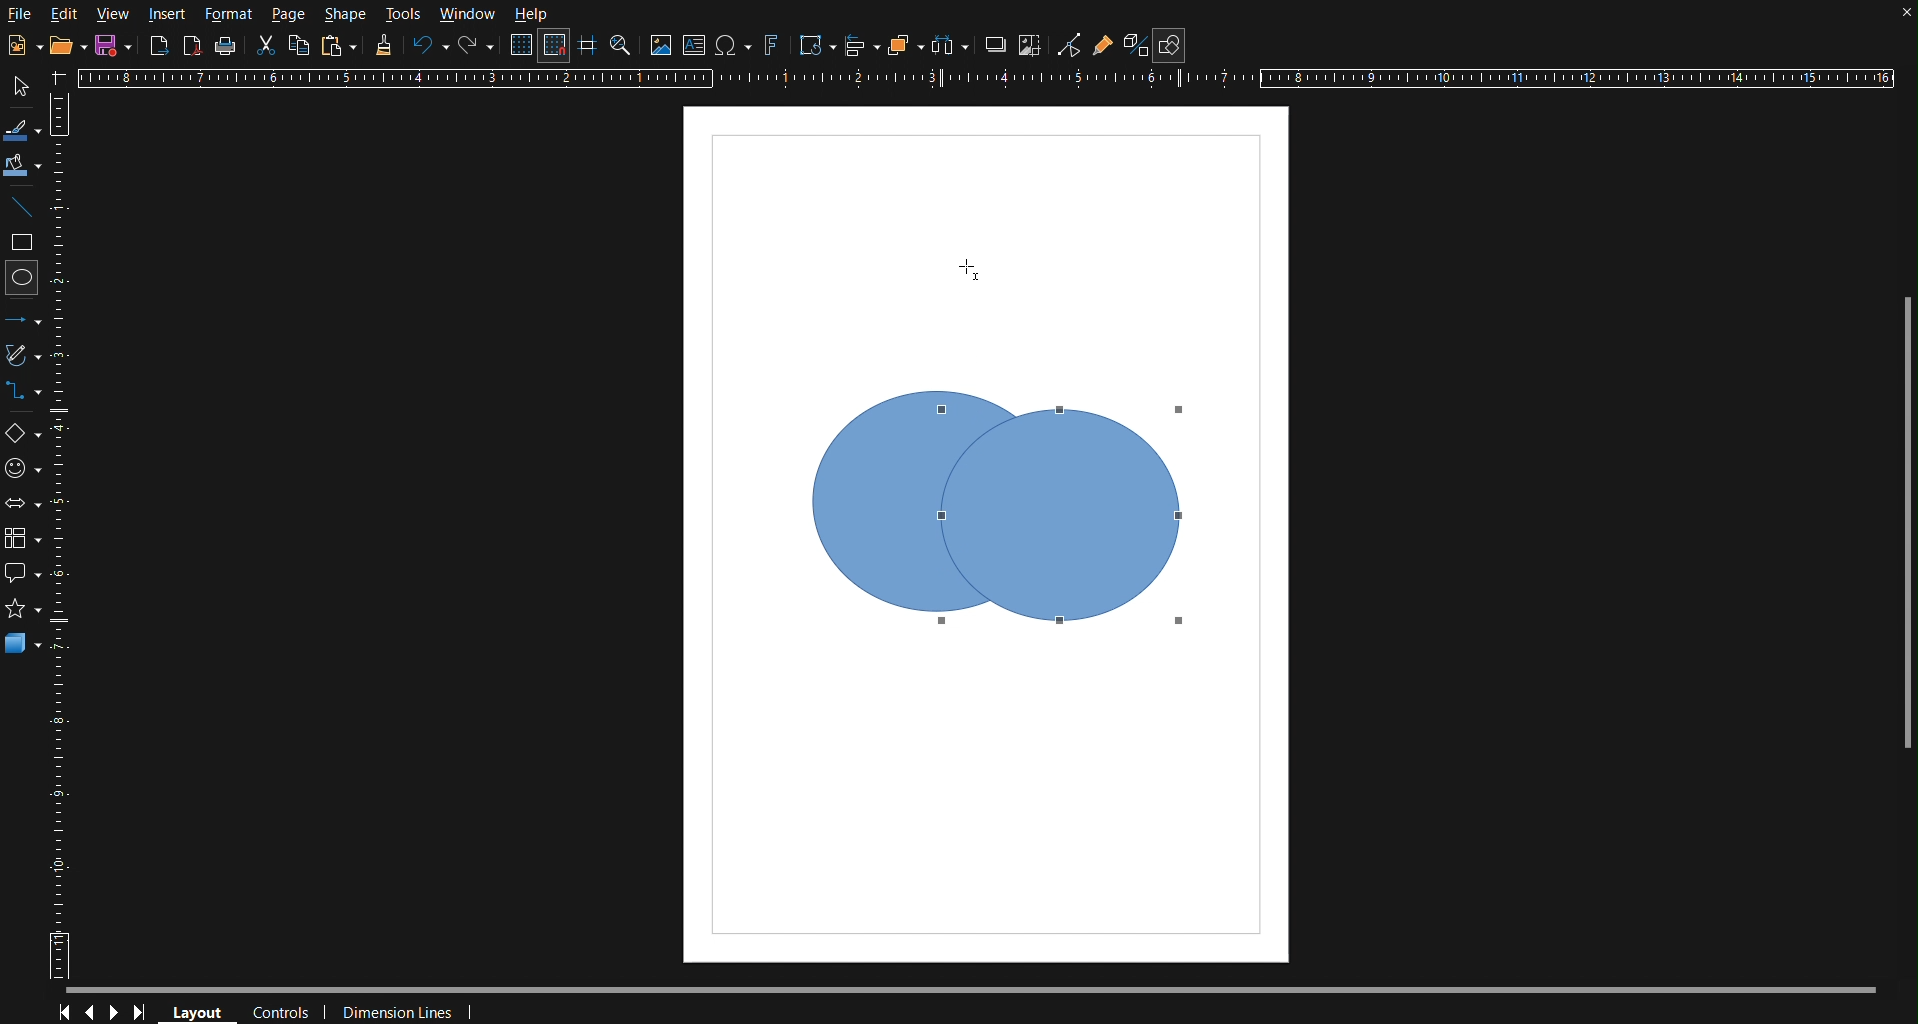 The image size is (1918, 1024). I want to click on Line and Arrows, so click(23, 320).